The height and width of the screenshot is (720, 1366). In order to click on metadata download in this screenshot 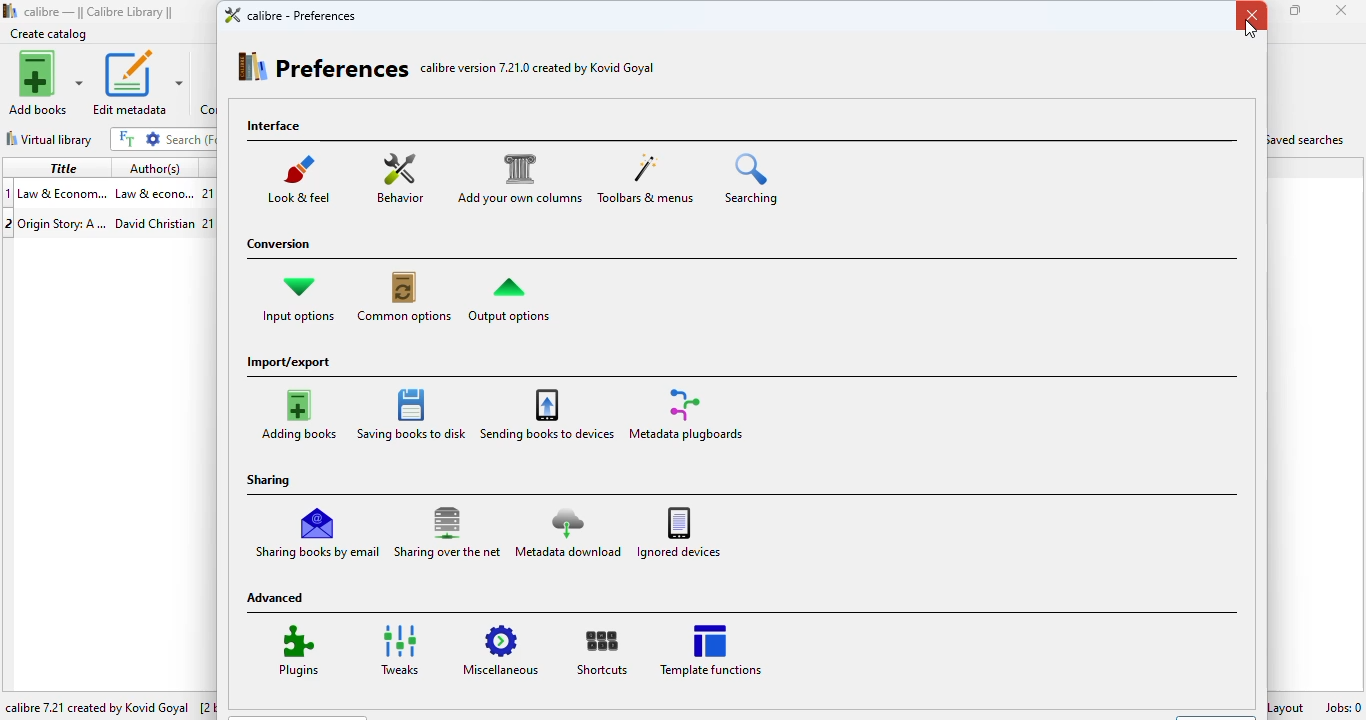, I will do `click(568, 529)`.